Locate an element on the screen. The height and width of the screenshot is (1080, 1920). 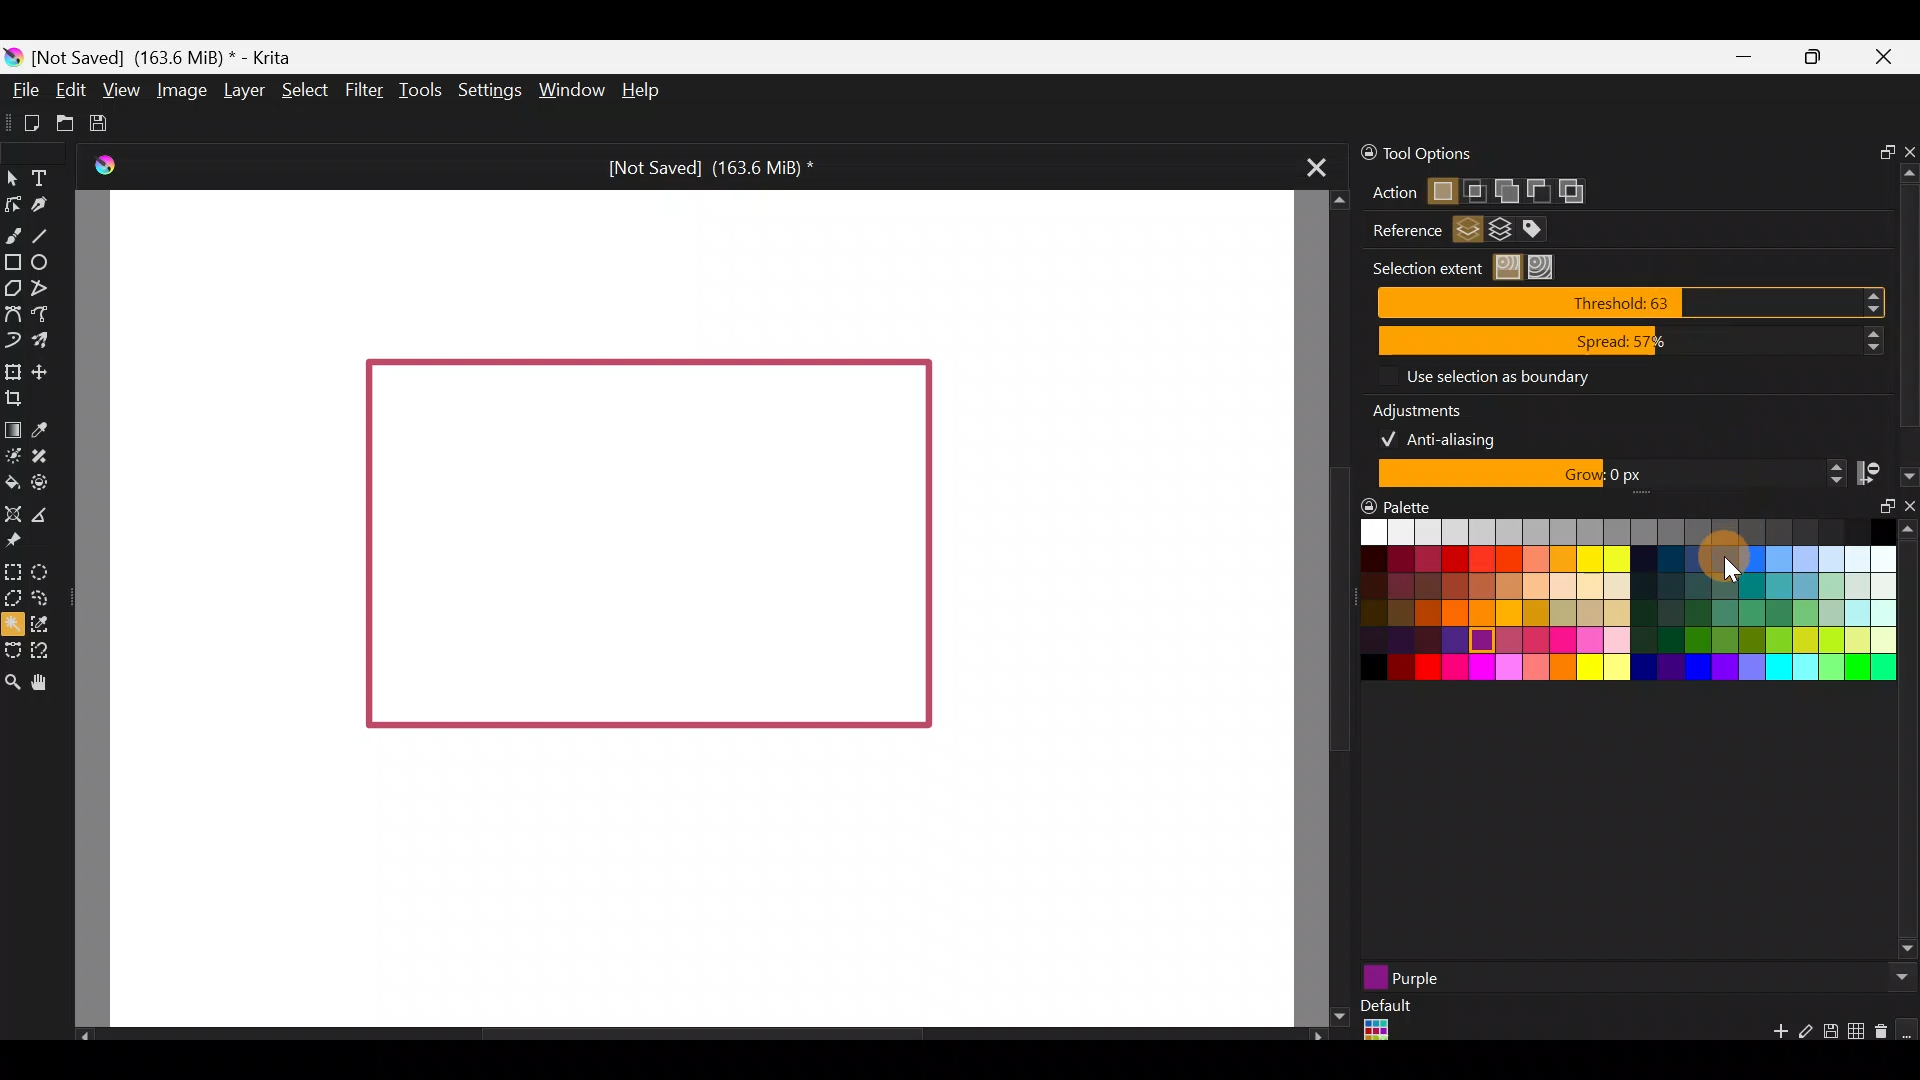
Move a layer is located at coordinates (47, 370).